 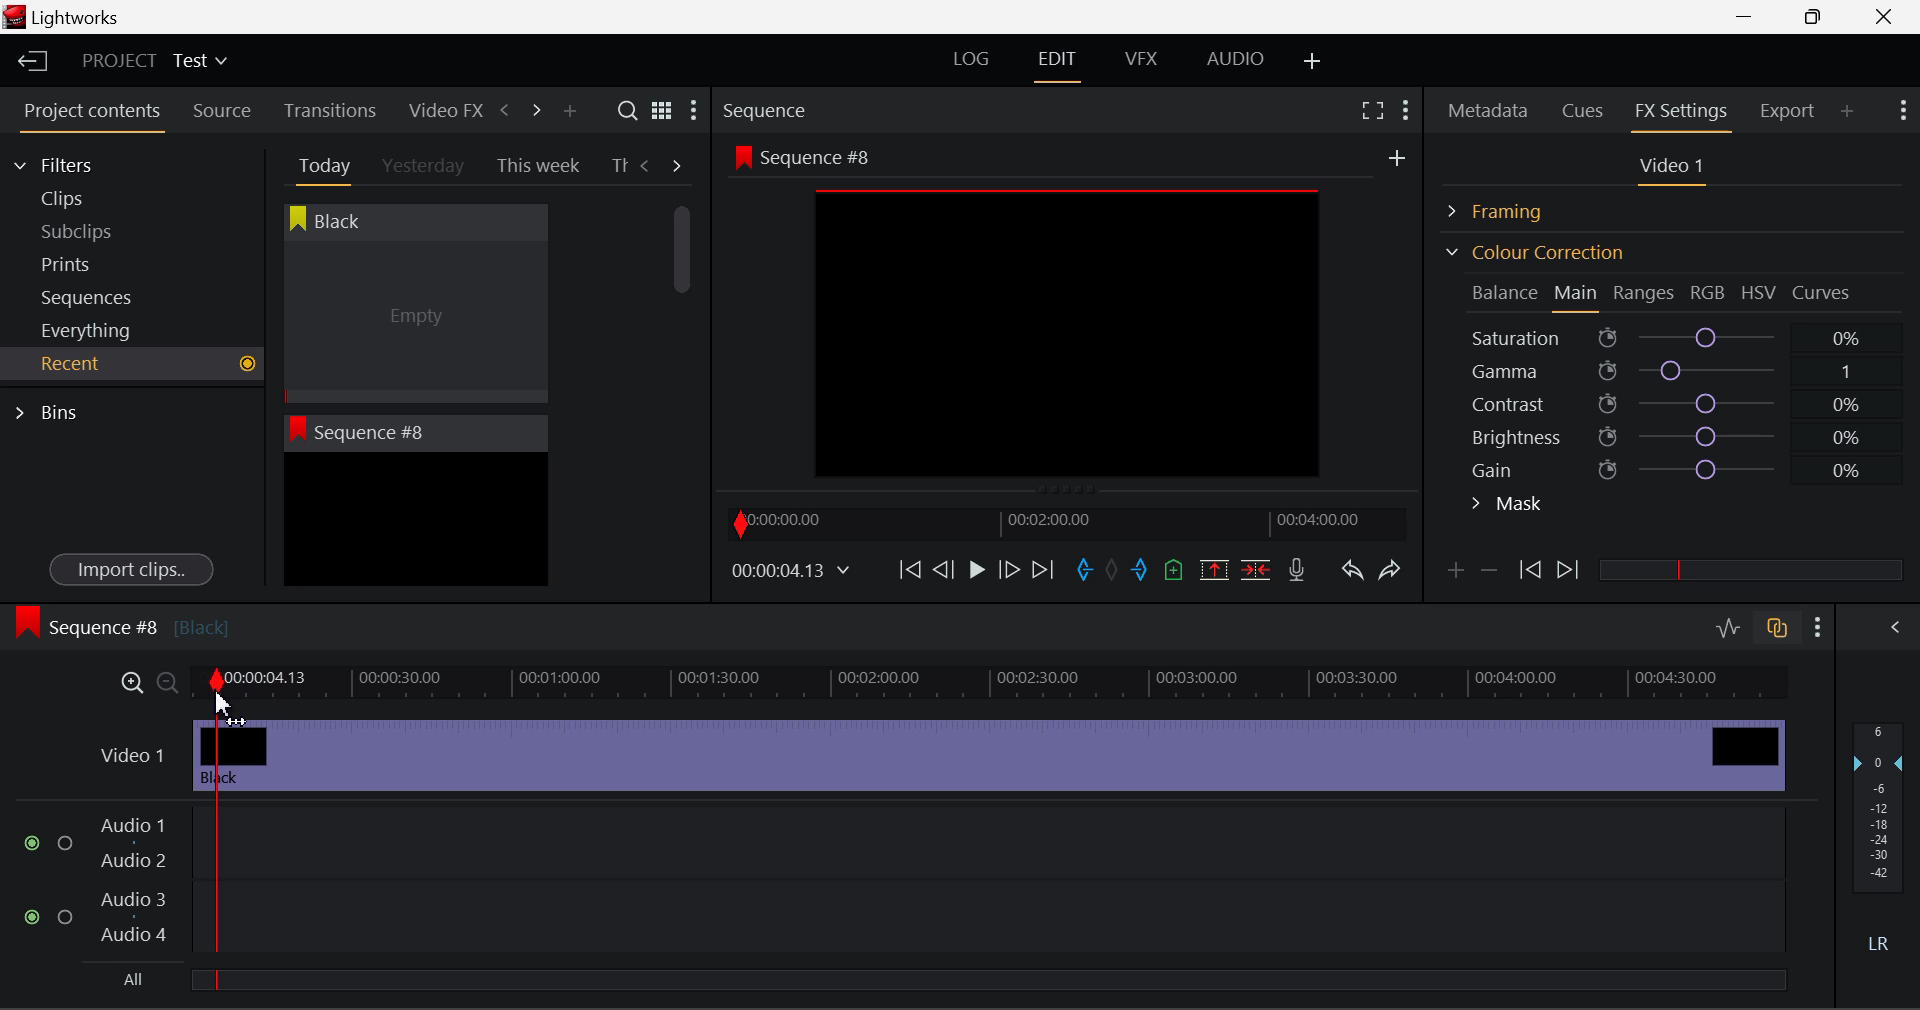 I want to click on Decibel Gain, so click(x=1877, y=842).